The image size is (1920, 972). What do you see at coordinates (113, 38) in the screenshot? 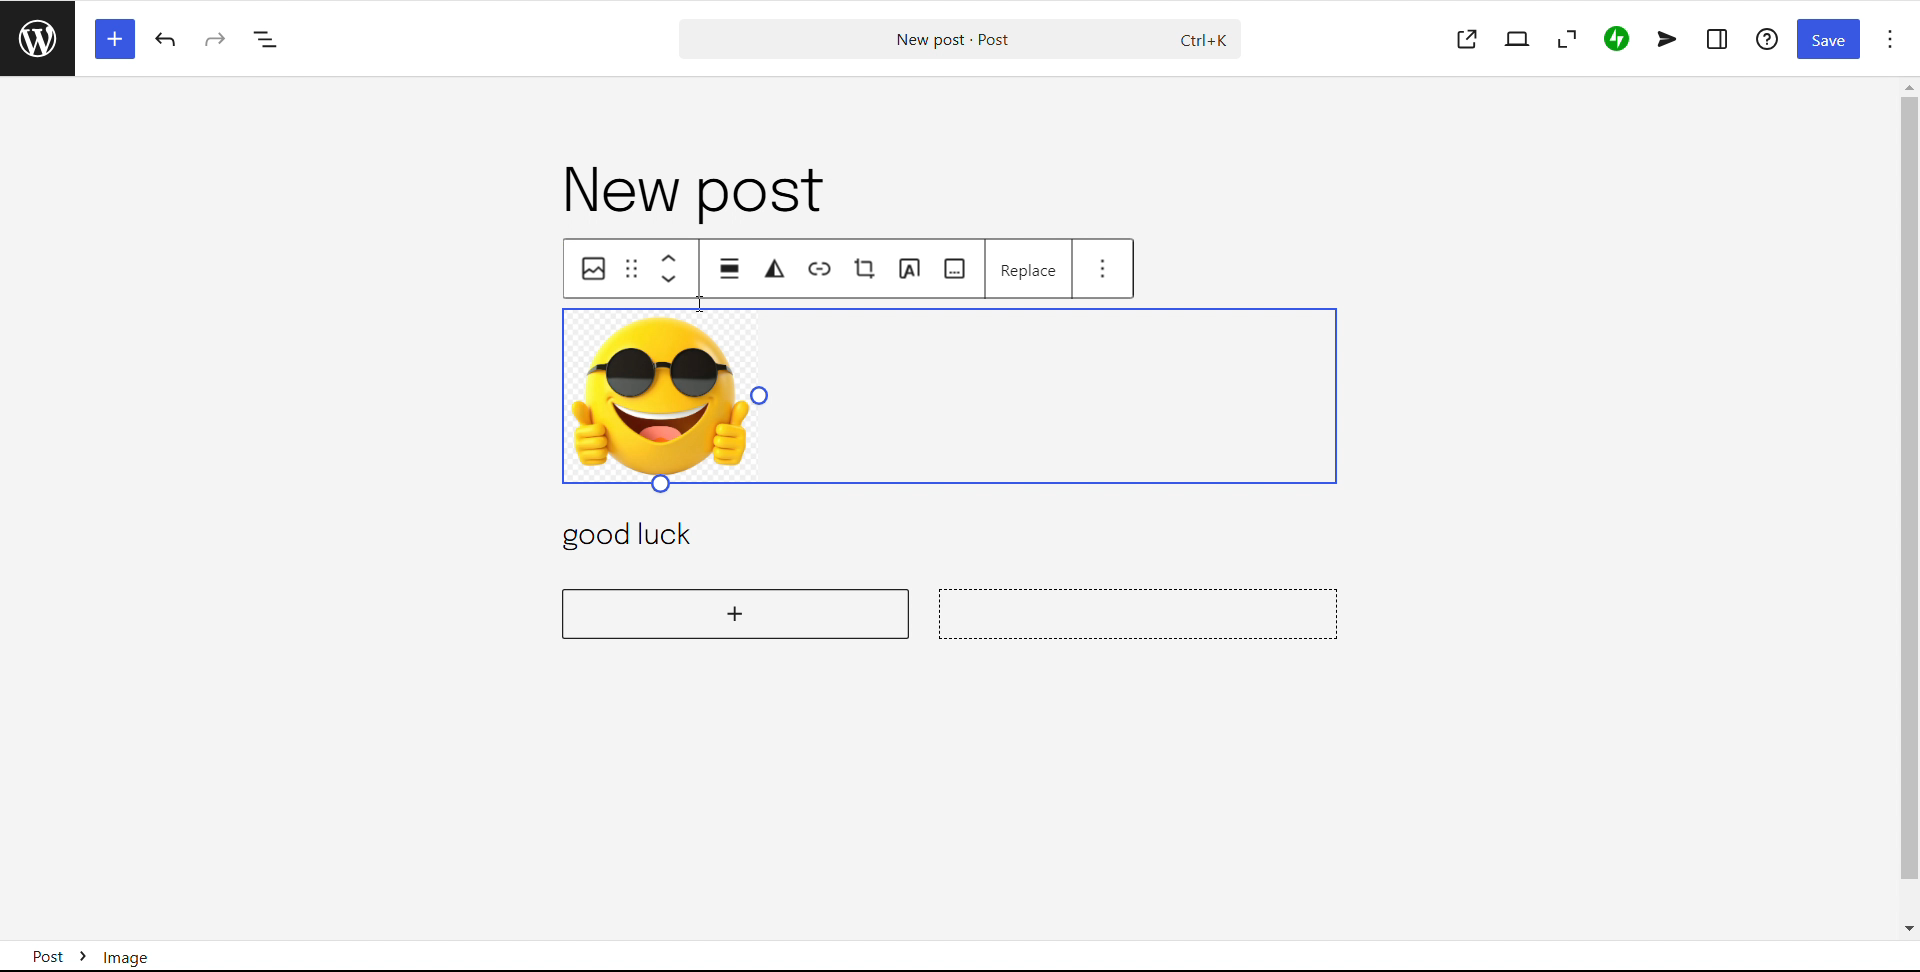
I see `block inserter` at bounding box center [113, 38].